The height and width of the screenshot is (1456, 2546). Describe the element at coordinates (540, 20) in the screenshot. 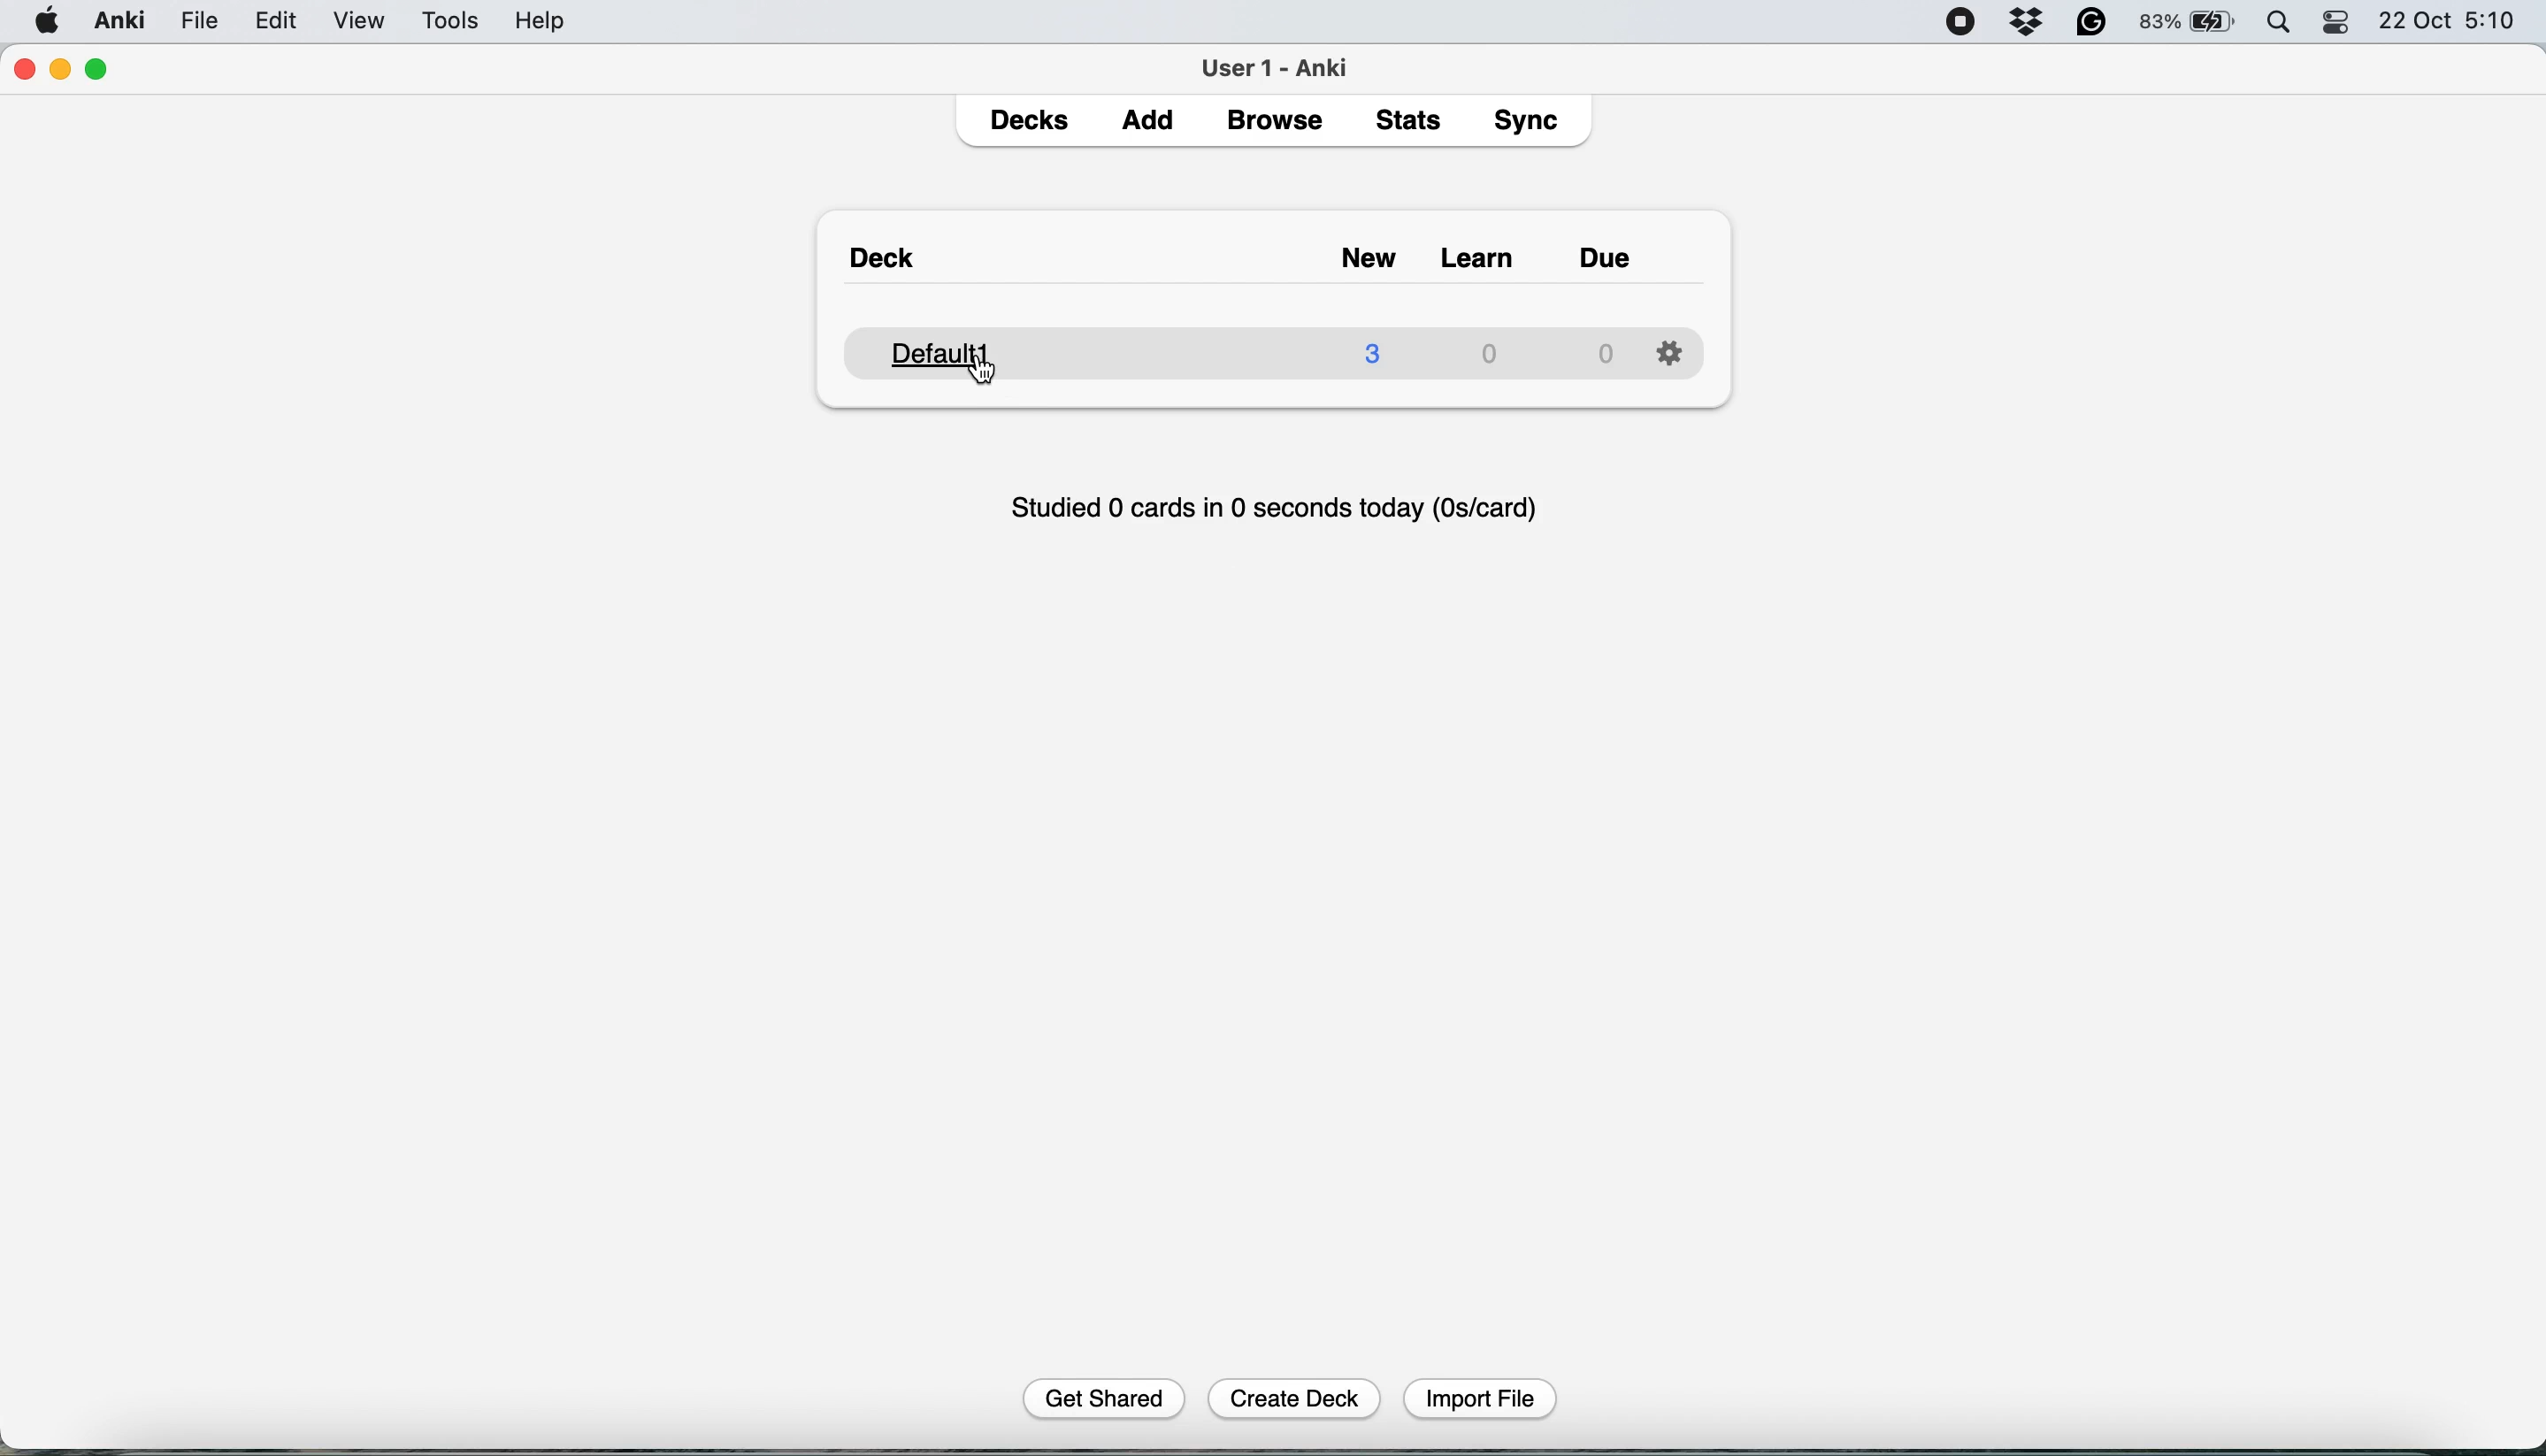

I see `help` at that location.